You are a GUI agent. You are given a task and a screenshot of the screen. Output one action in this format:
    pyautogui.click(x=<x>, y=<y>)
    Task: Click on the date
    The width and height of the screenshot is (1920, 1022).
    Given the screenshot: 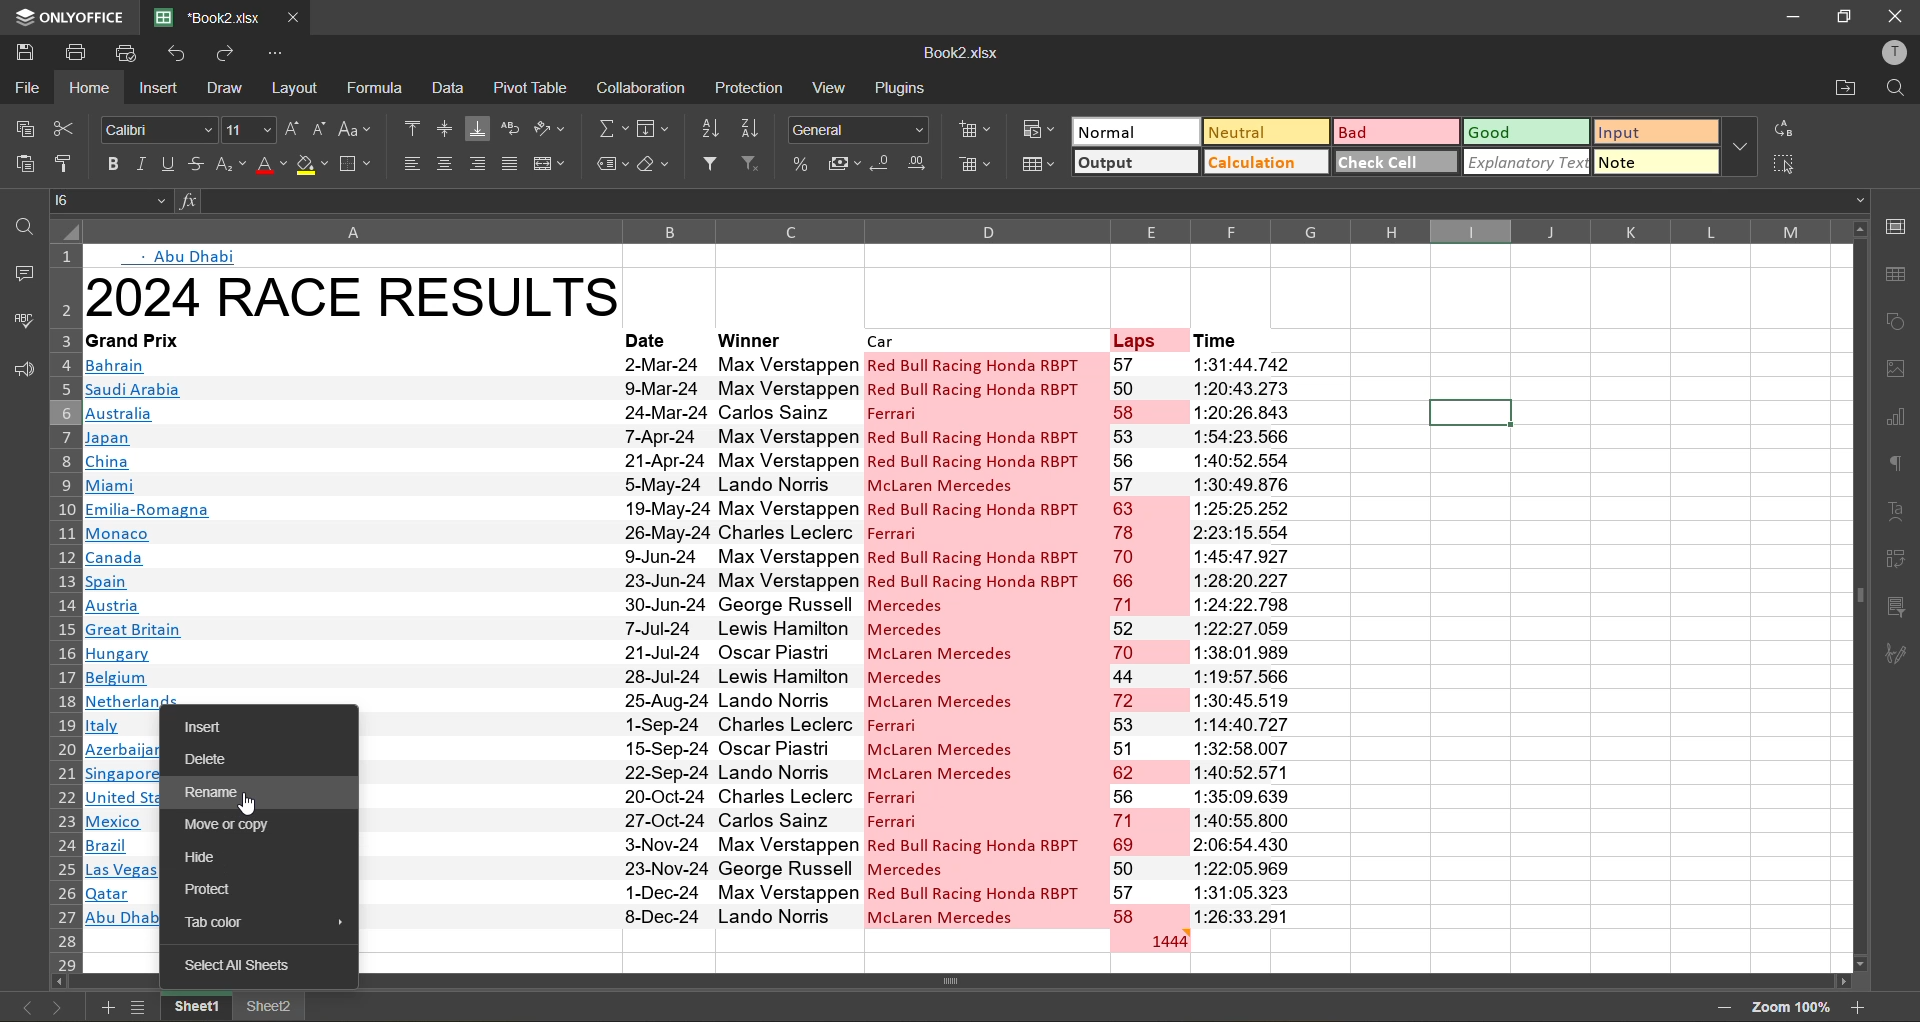 What is the action you would take?
    pyautogui.click(x=663, y=639)
    